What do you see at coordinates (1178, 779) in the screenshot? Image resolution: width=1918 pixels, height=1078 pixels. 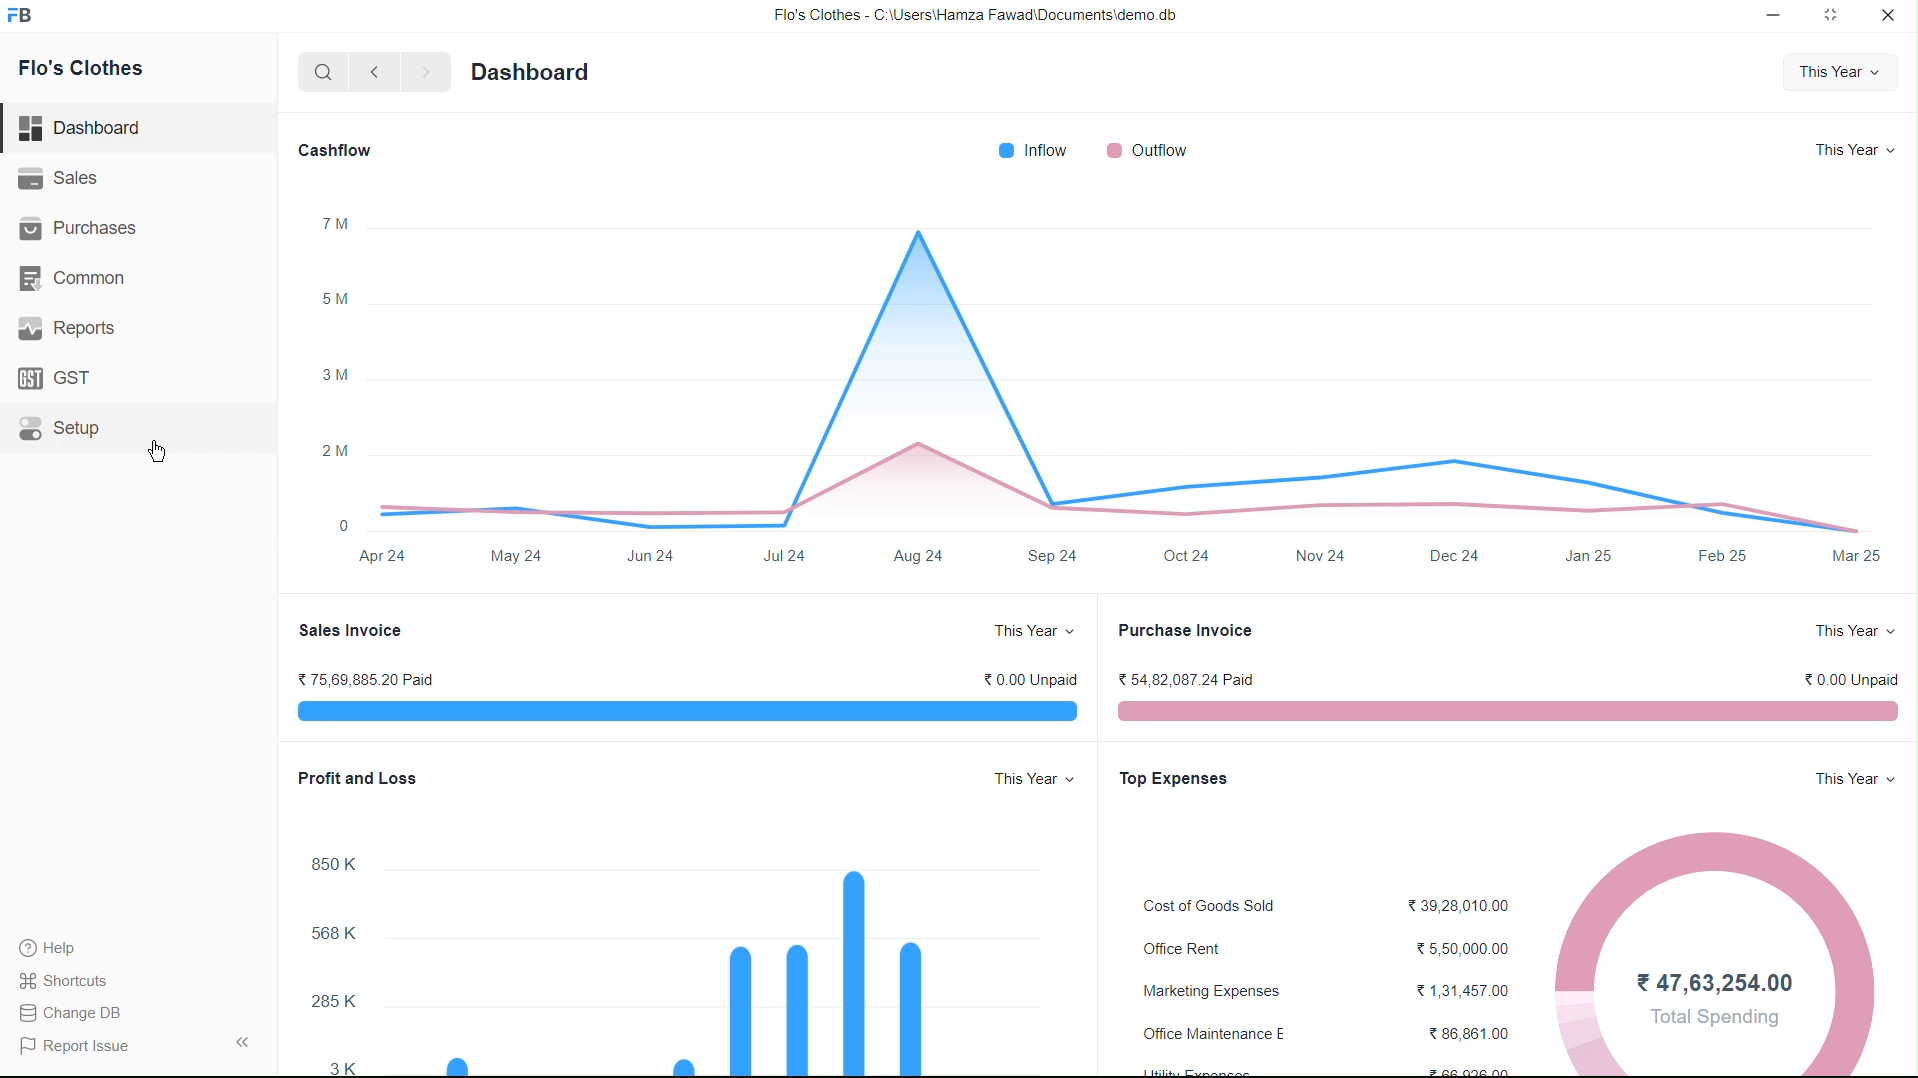 I see `Top expenses` at bounding box center [1178, 779].